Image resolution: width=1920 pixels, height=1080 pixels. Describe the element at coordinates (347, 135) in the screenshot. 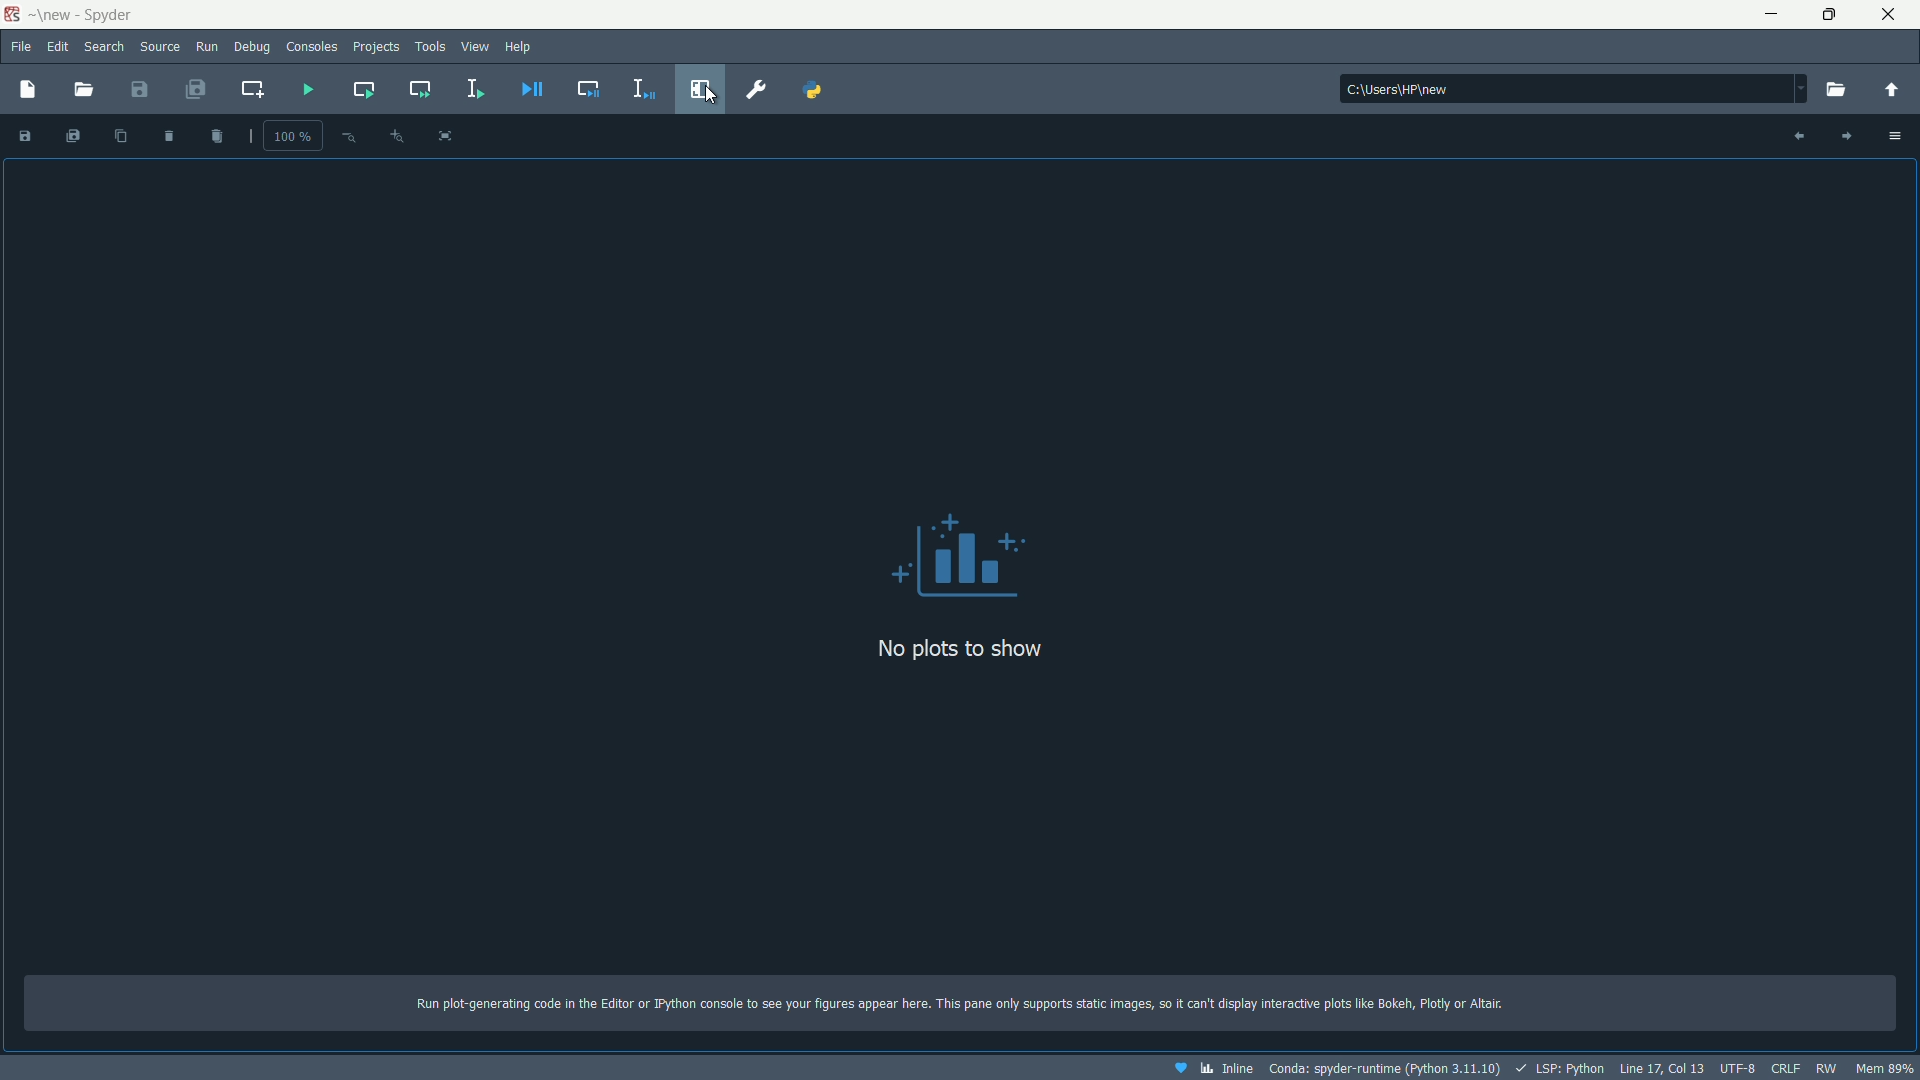

I see `zoom out` at that location.